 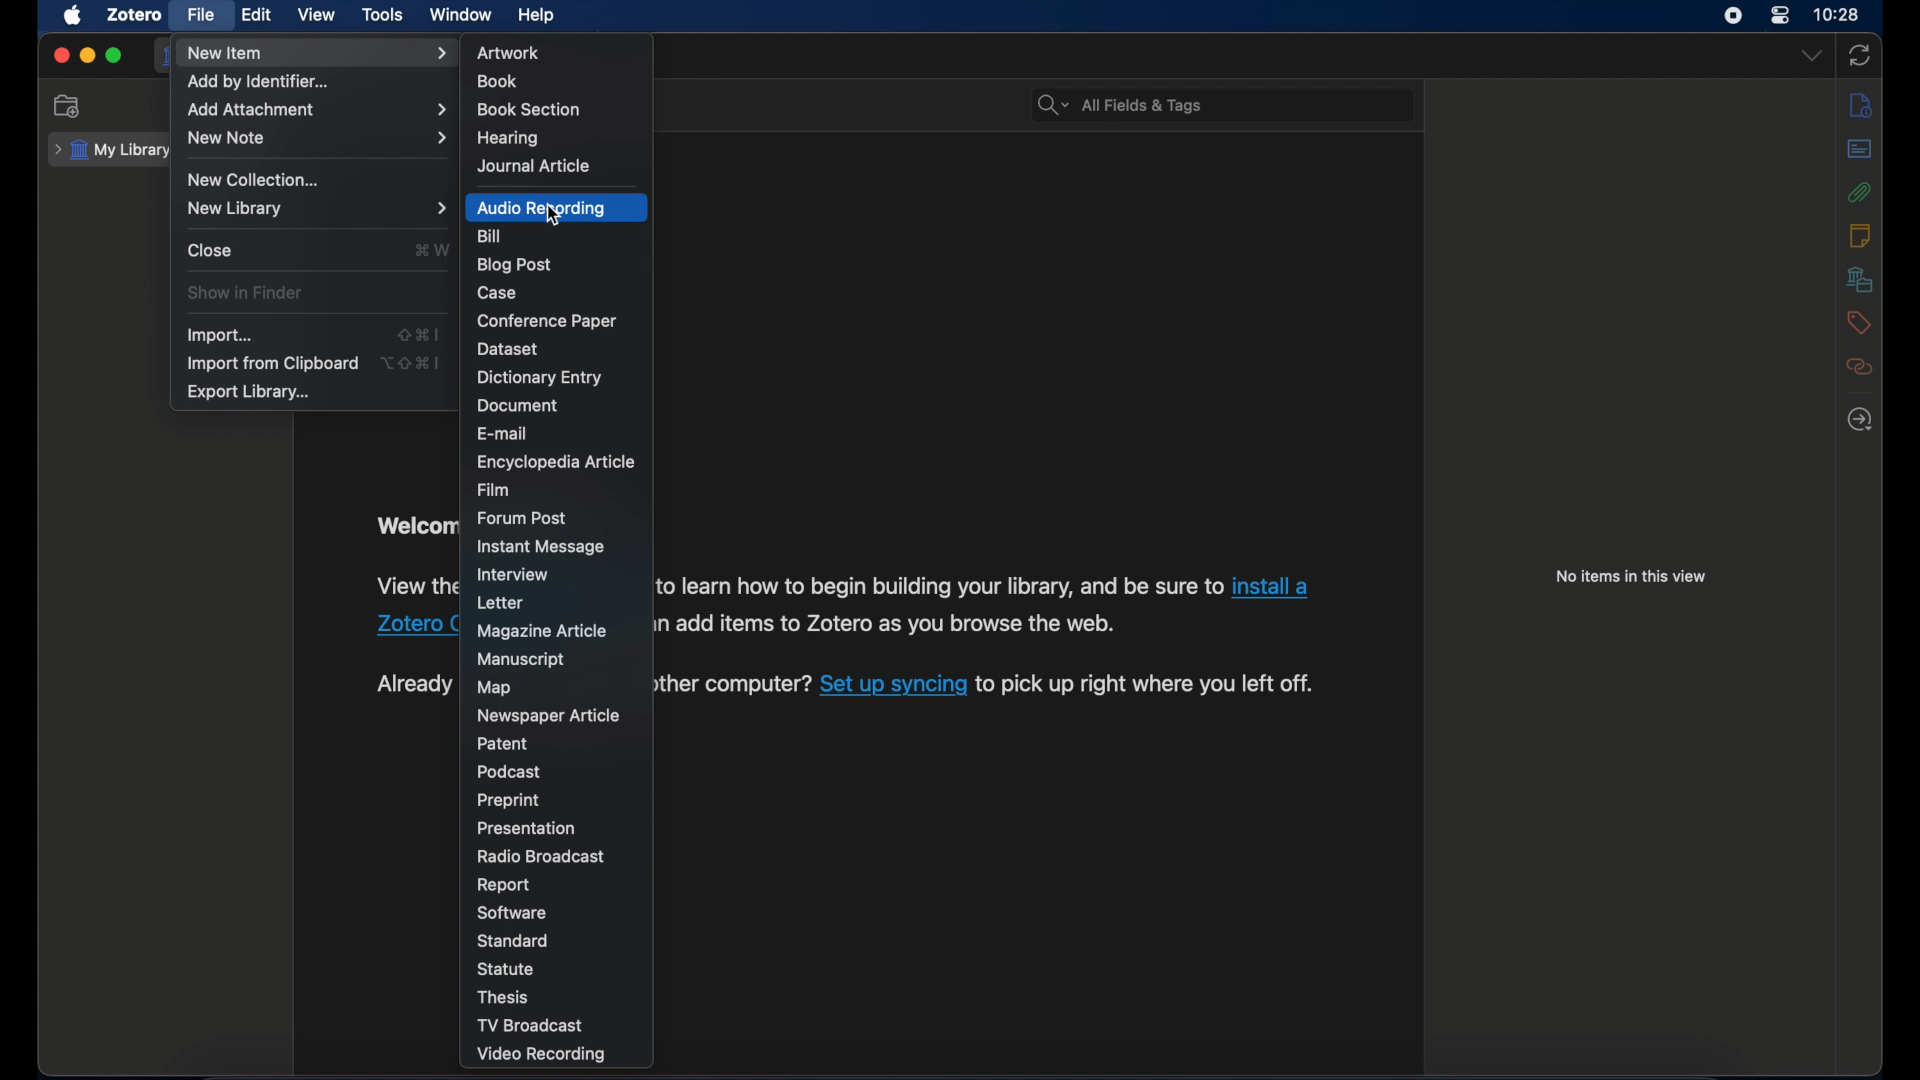 I want to click on window, so click(x=461, y=15).